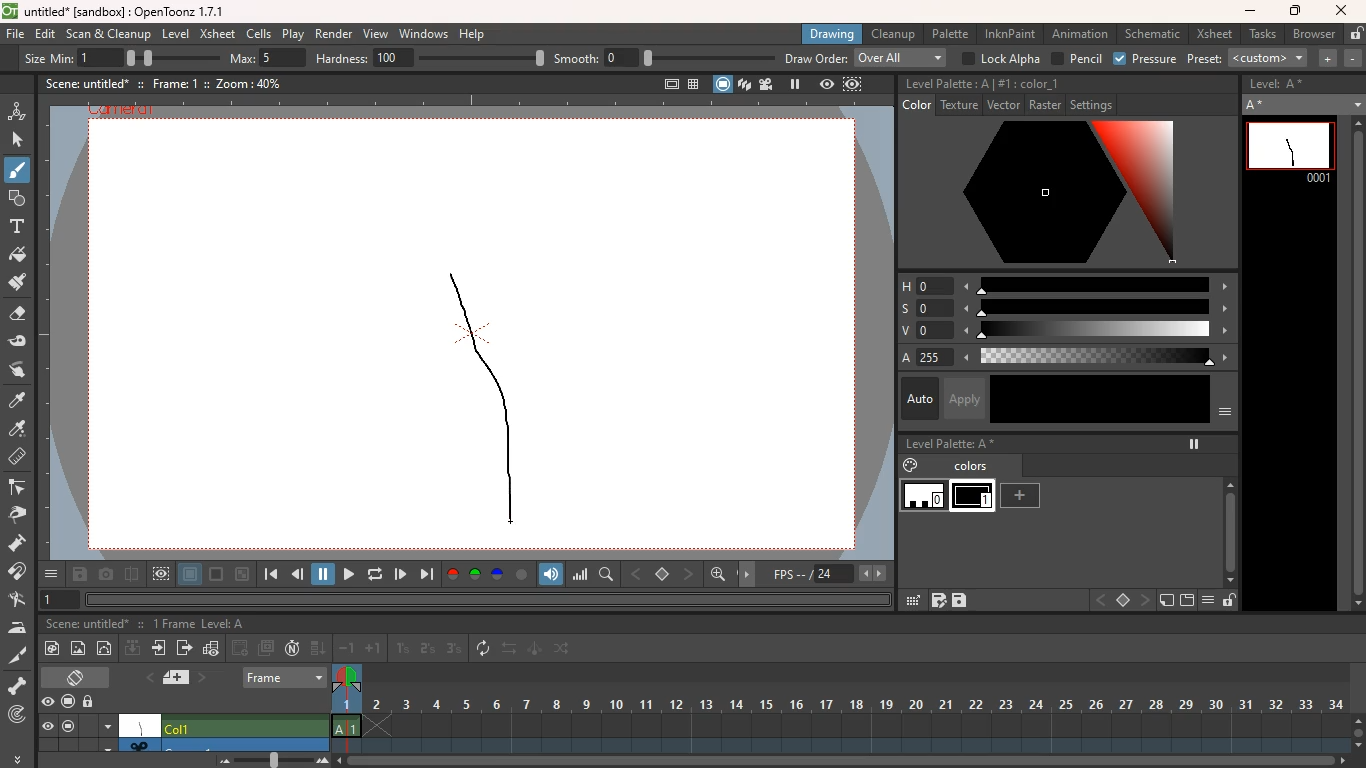 This screenshot has height=768, width=1366. Describe the element at coordinates (1100, 308) in the screenshot. I see `scale` at that location.